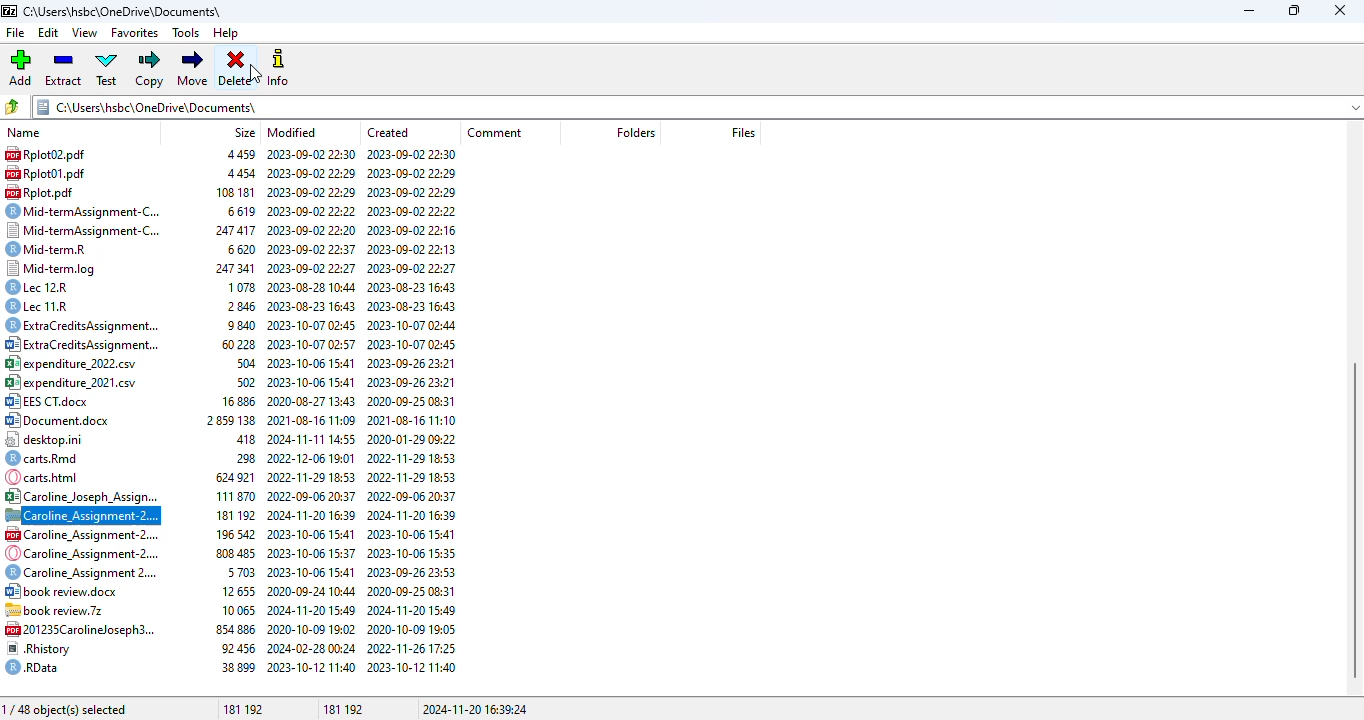 The height and width of the screenshot is (720, 1364). Describe the element at coordinates (414, 382) in the screenshot. I see `2003-00-76 22.91` at that location.